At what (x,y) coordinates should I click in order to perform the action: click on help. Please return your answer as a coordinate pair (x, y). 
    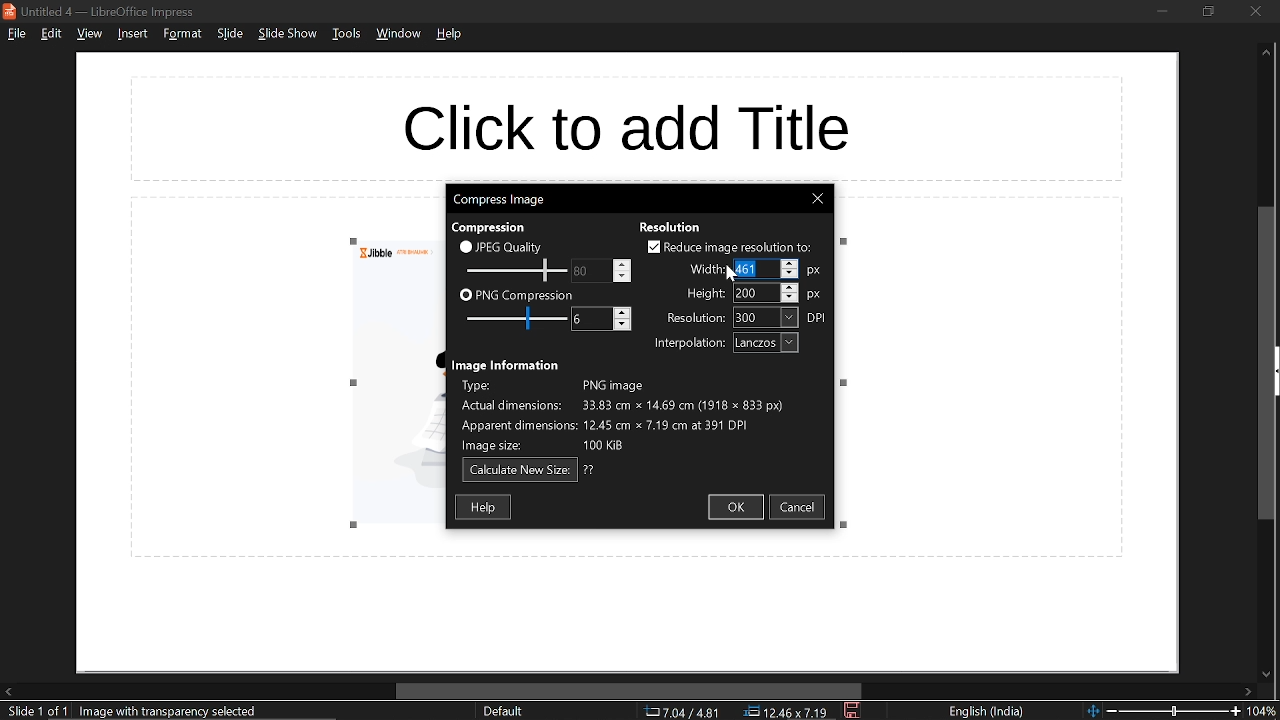
    Looking at the image, I should click on (484, 507).